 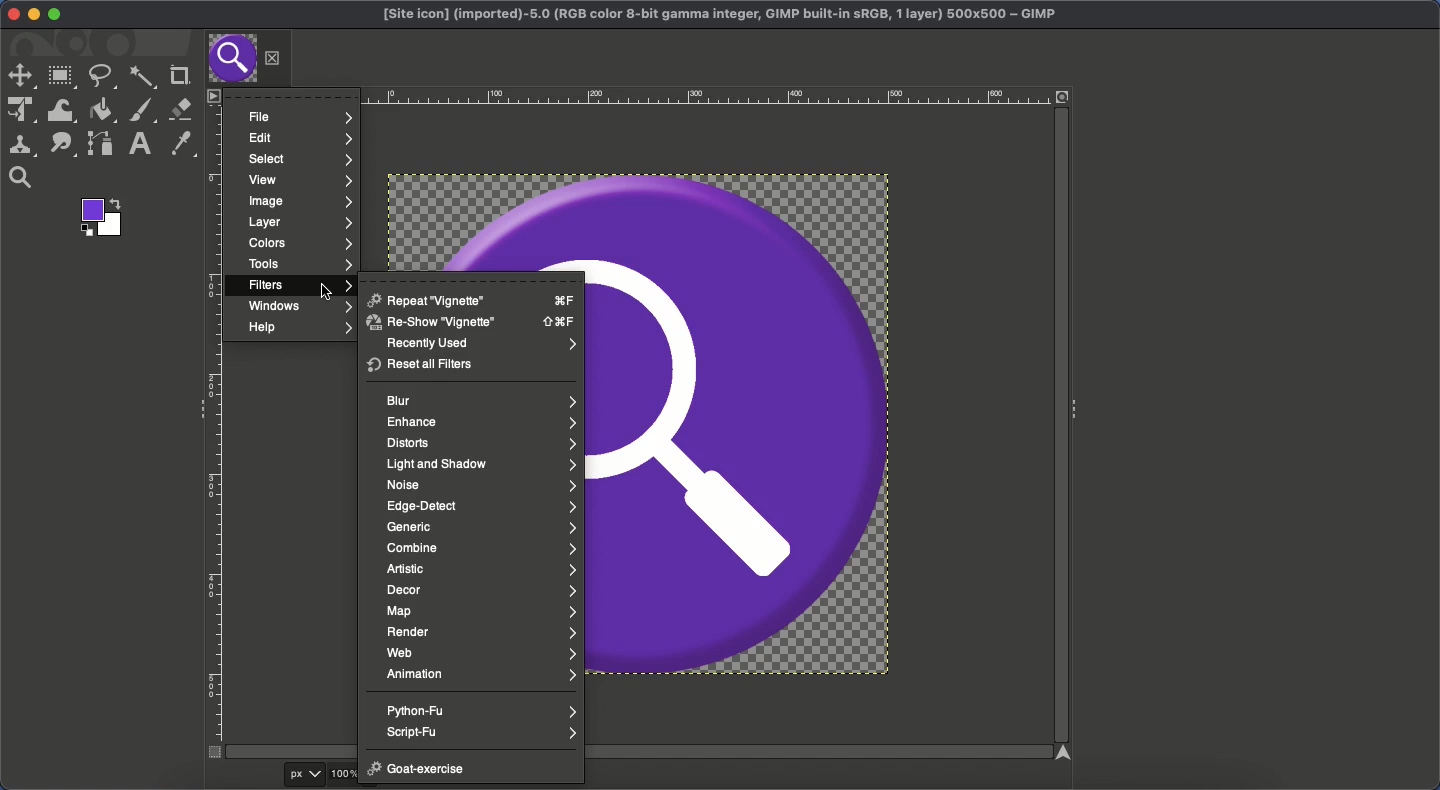 What do you see at coordinates (63, 145) in the screenshot?
I see `Smudge` at bounding box center [63, 145].